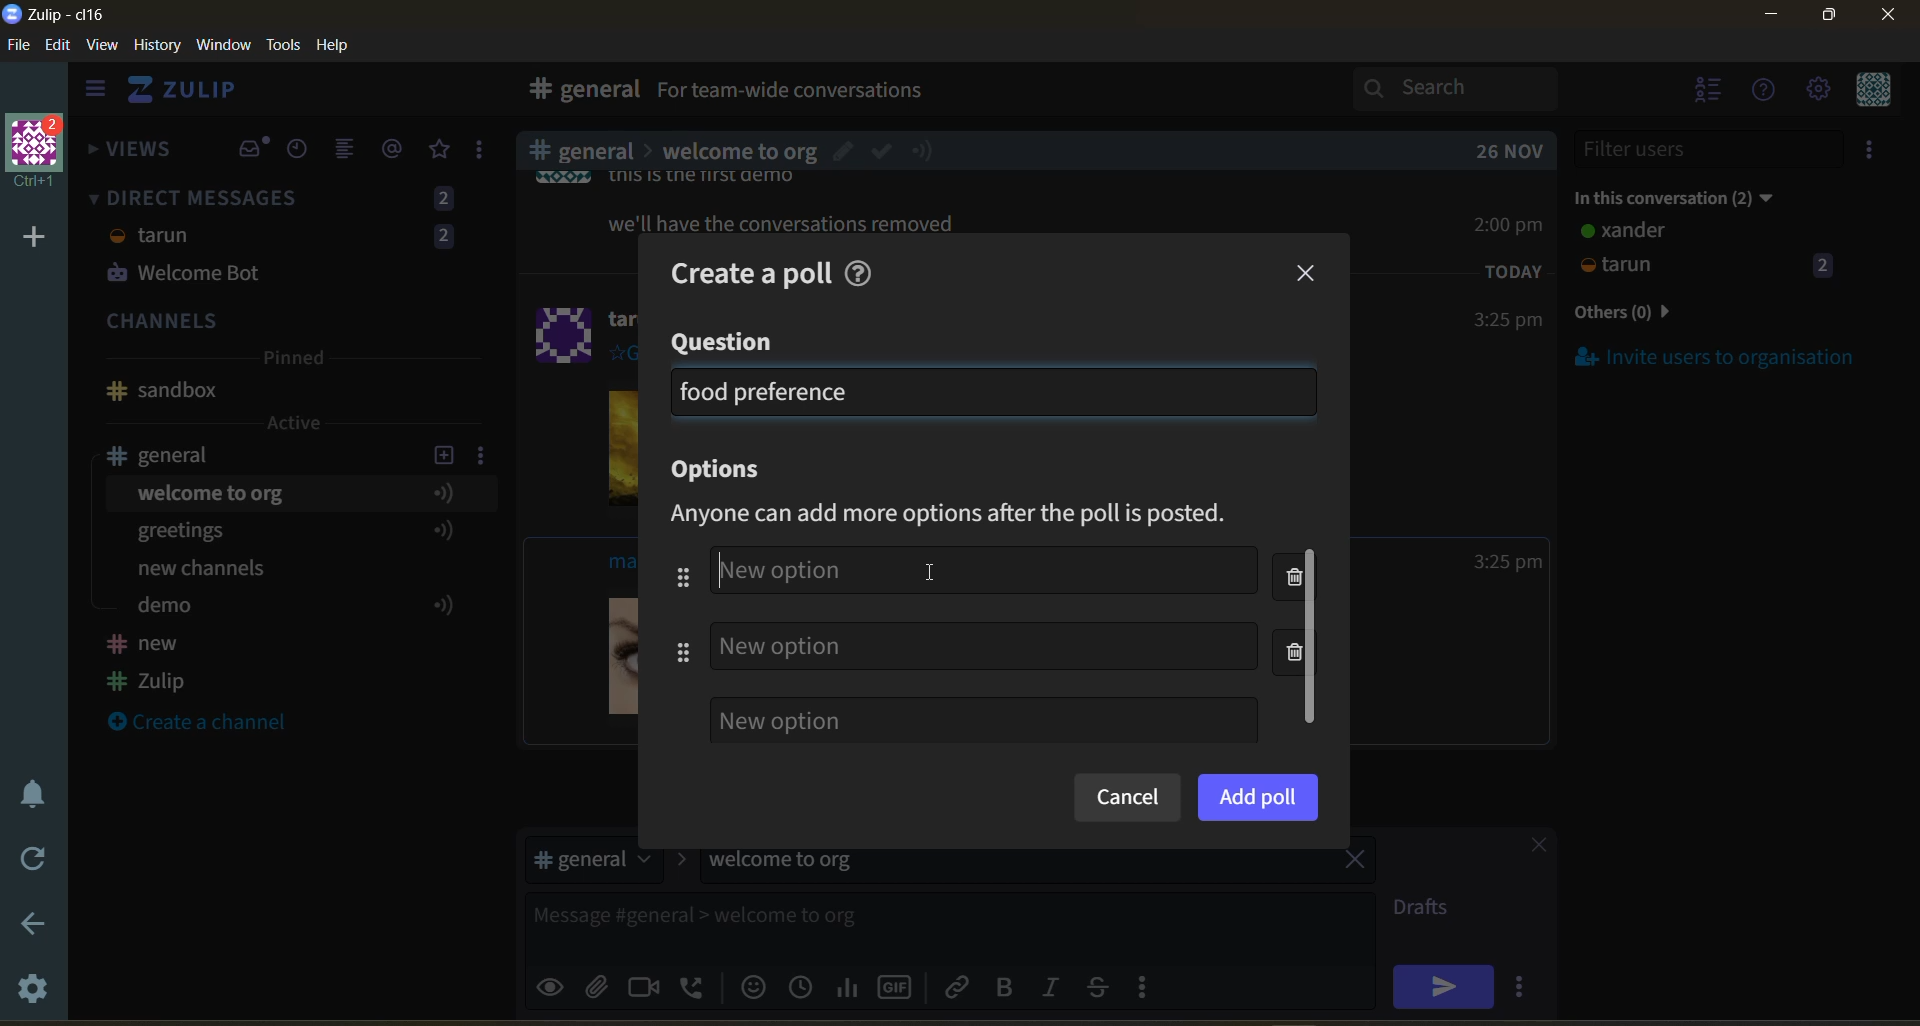 The width and height of the screenshot is (1920, 1026). What do you see at coordinates (725, 343) in the screenshot?
I see `question` at bounding box center [725, 343].